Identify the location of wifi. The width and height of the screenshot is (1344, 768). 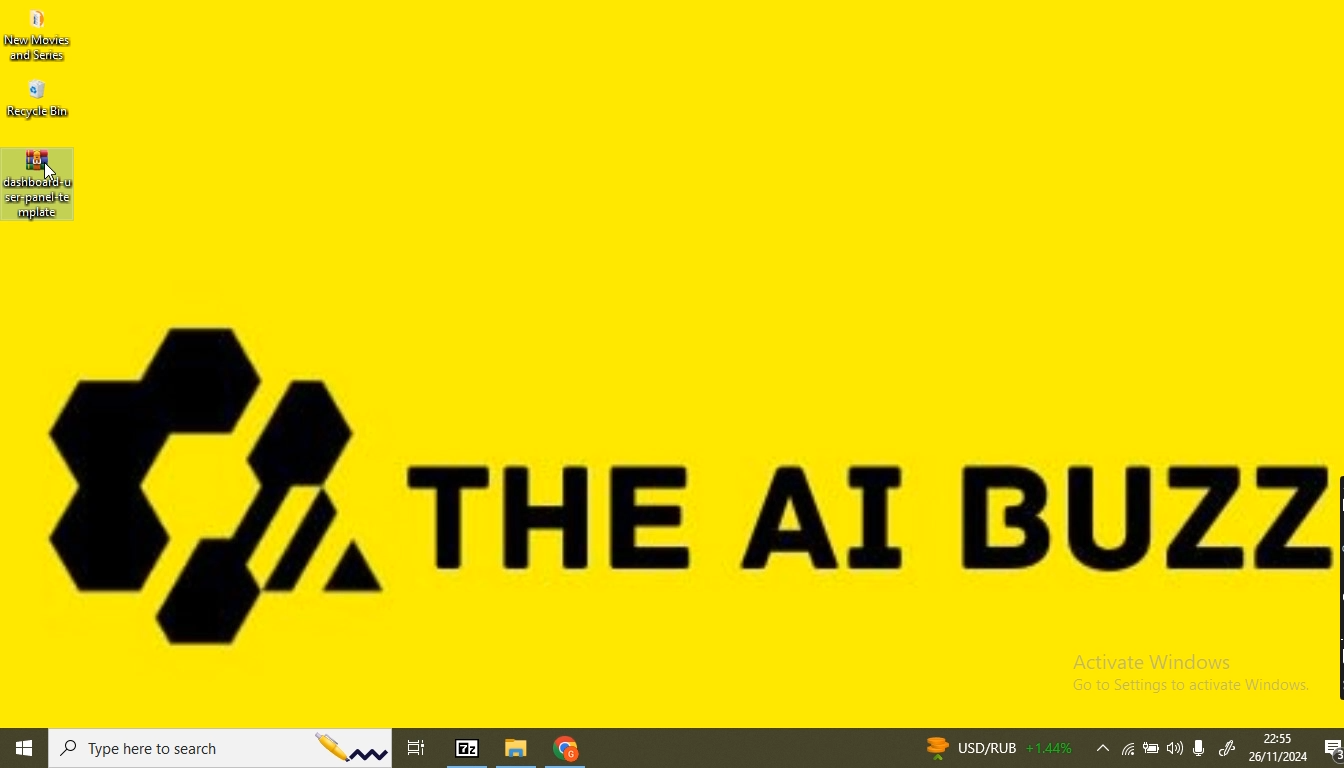
(1129, 751).